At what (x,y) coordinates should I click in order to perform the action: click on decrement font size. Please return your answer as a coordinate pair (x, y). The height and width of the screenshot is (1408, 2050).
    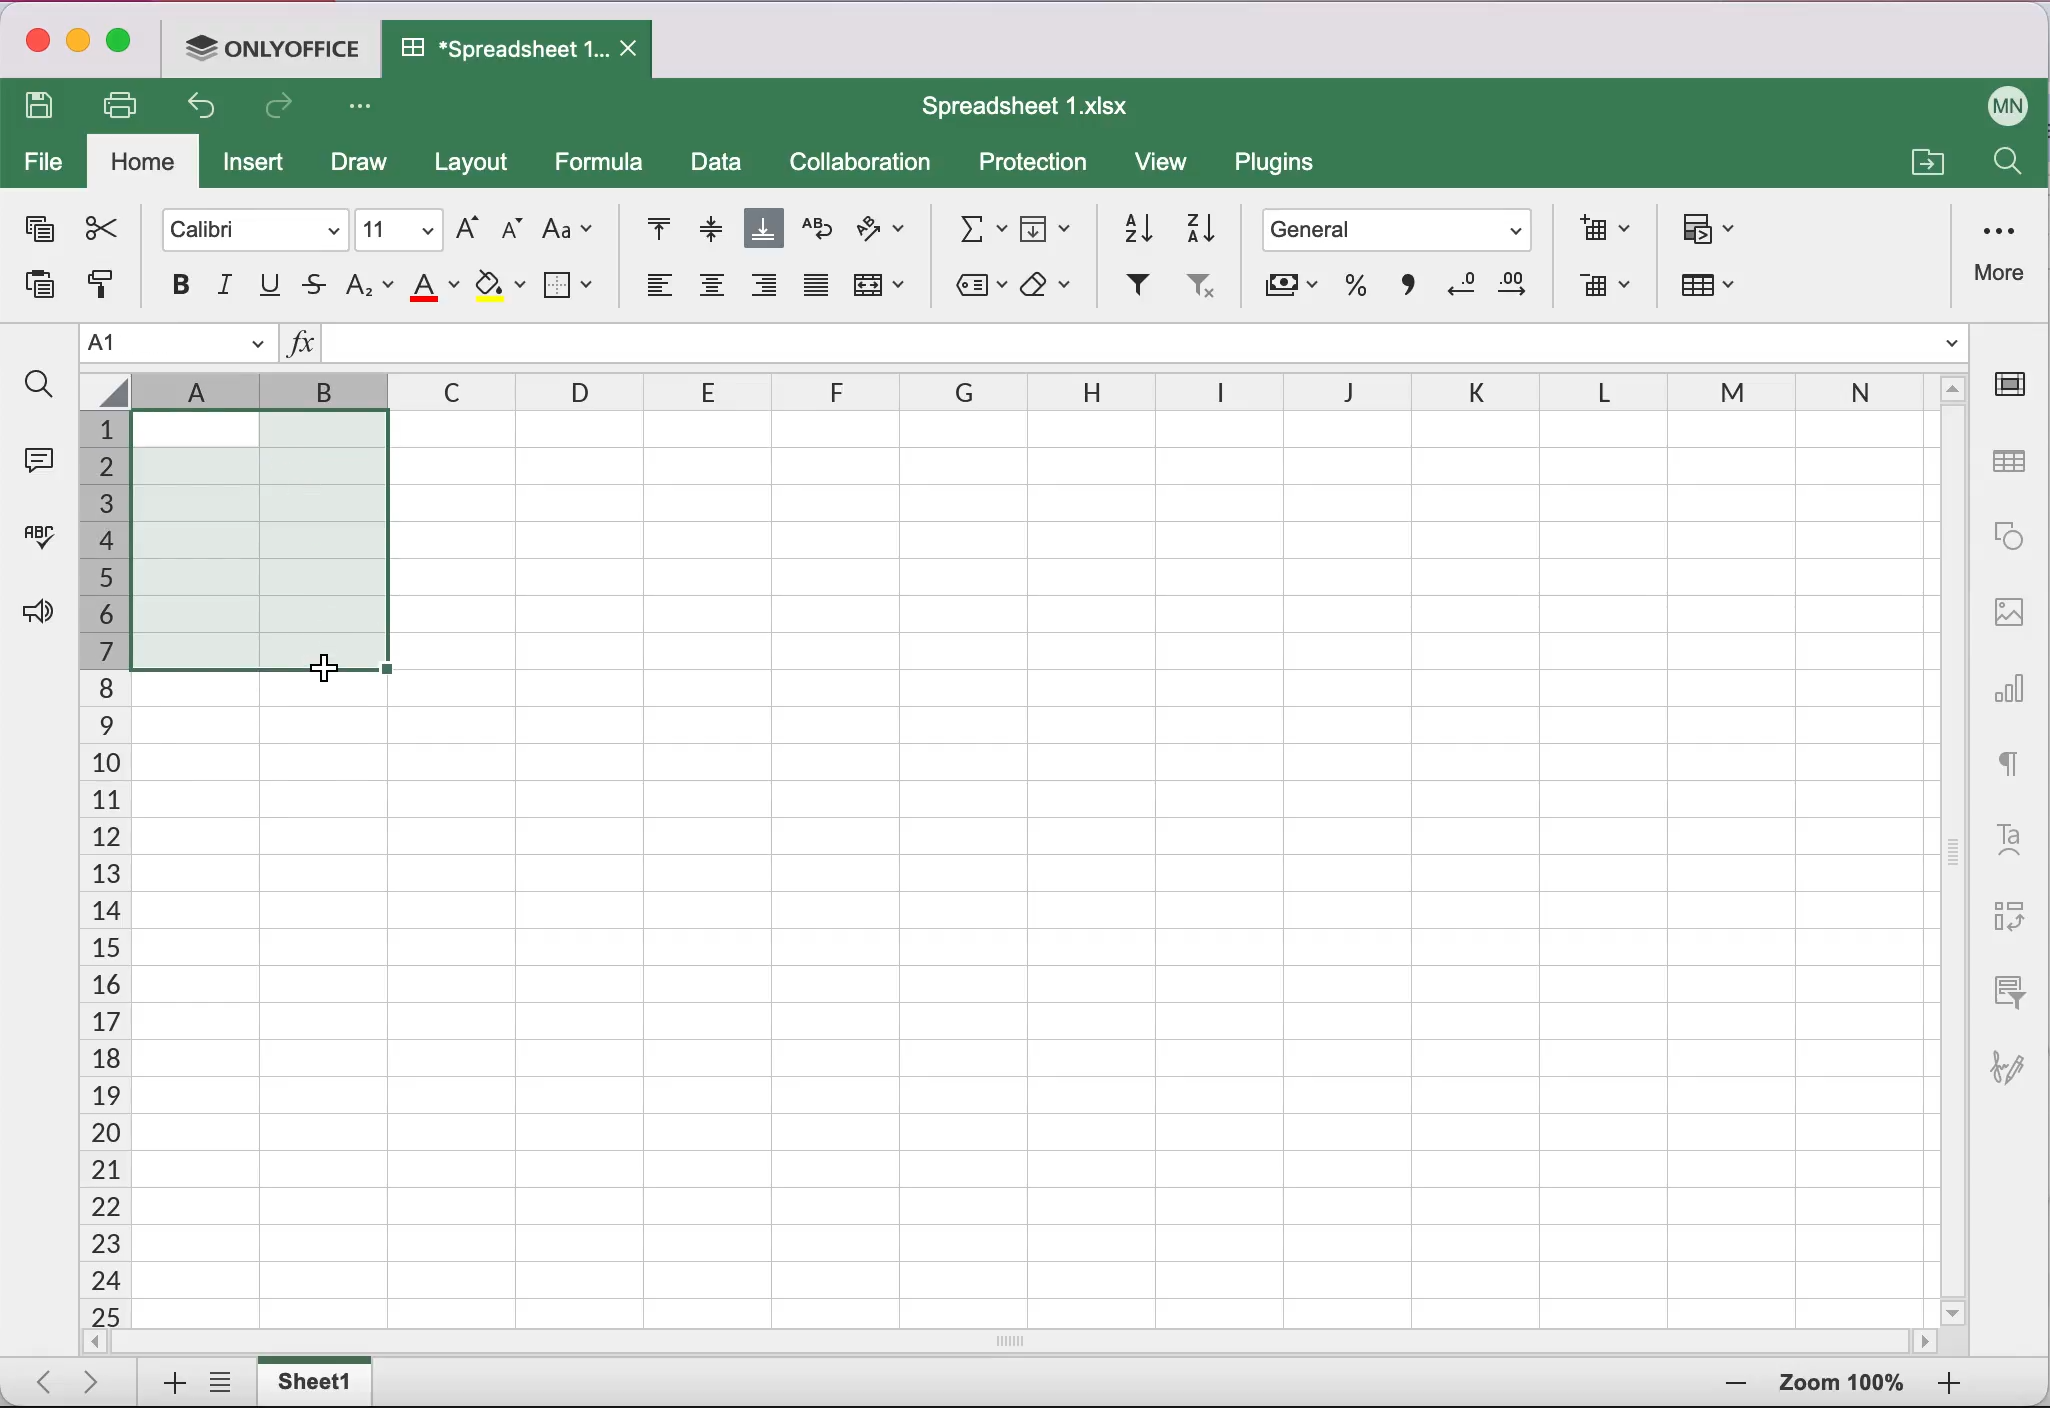
    Looking at the image, I should click on (509, 231).